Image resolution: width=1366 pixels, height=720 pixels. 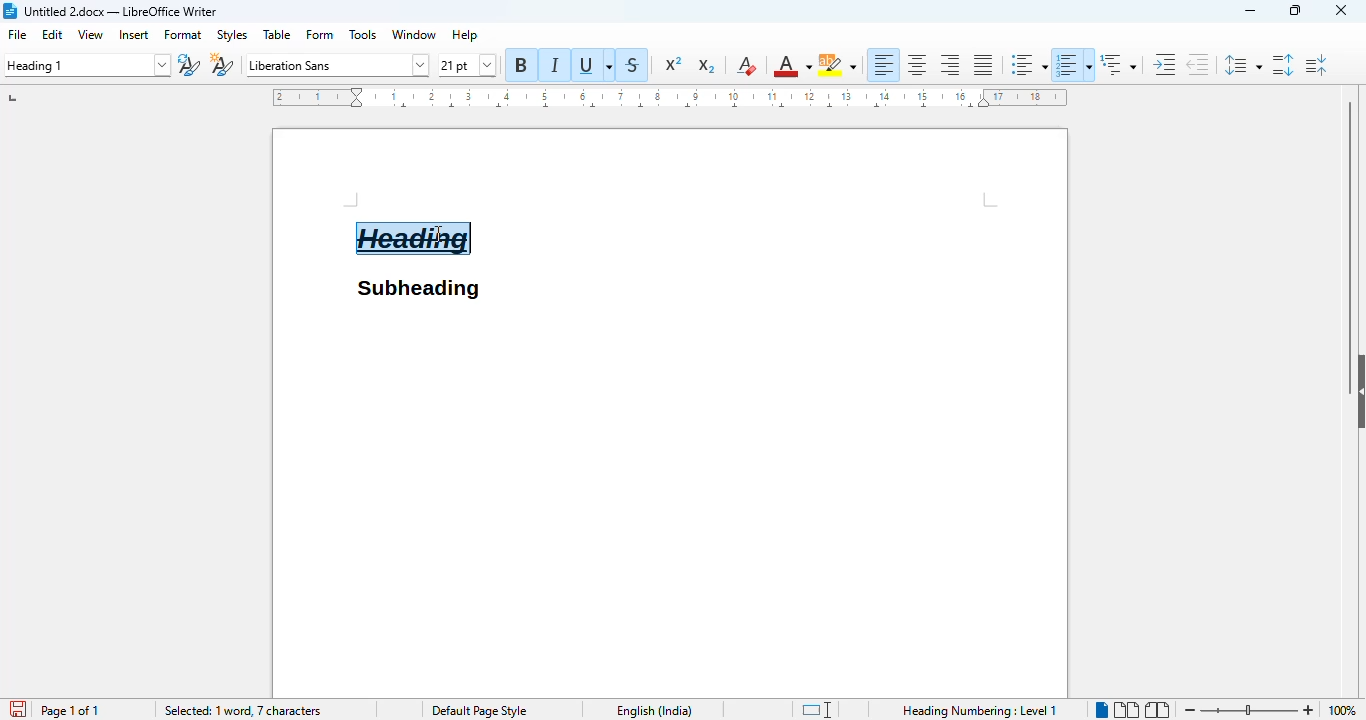 What do you see at coordinates (13, 710) in the screenshot?
I see `click to save document` at bounding box center [13, 710].